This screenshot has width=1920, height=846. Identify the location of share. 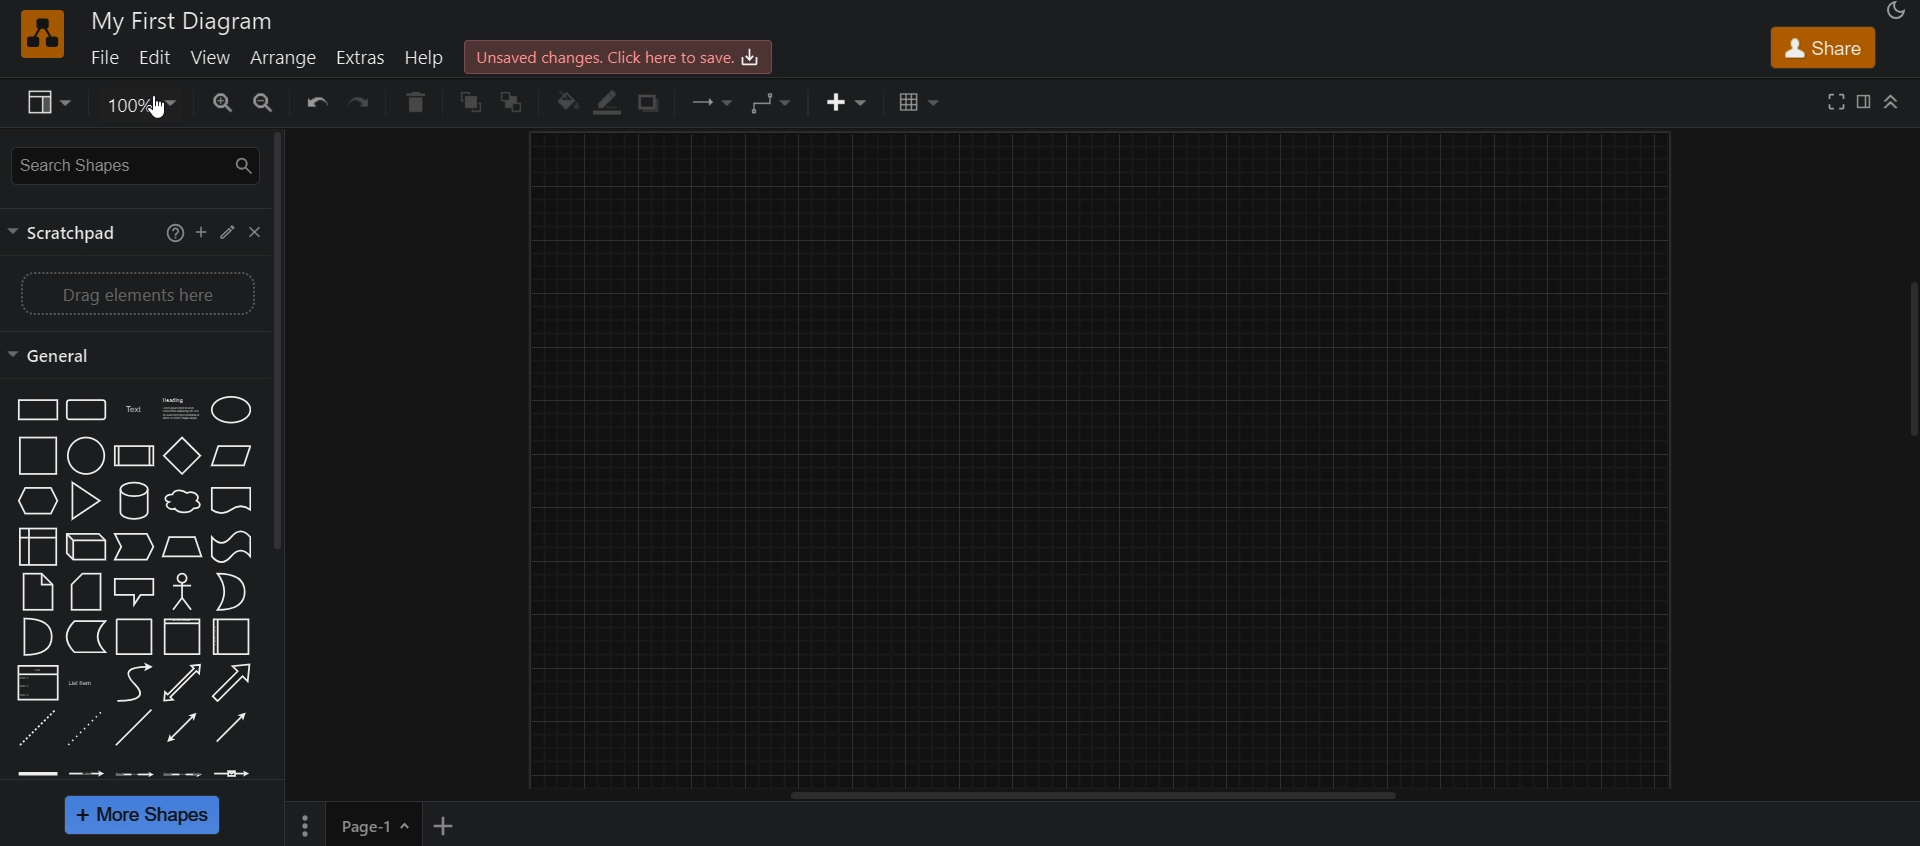
(1822, 47).